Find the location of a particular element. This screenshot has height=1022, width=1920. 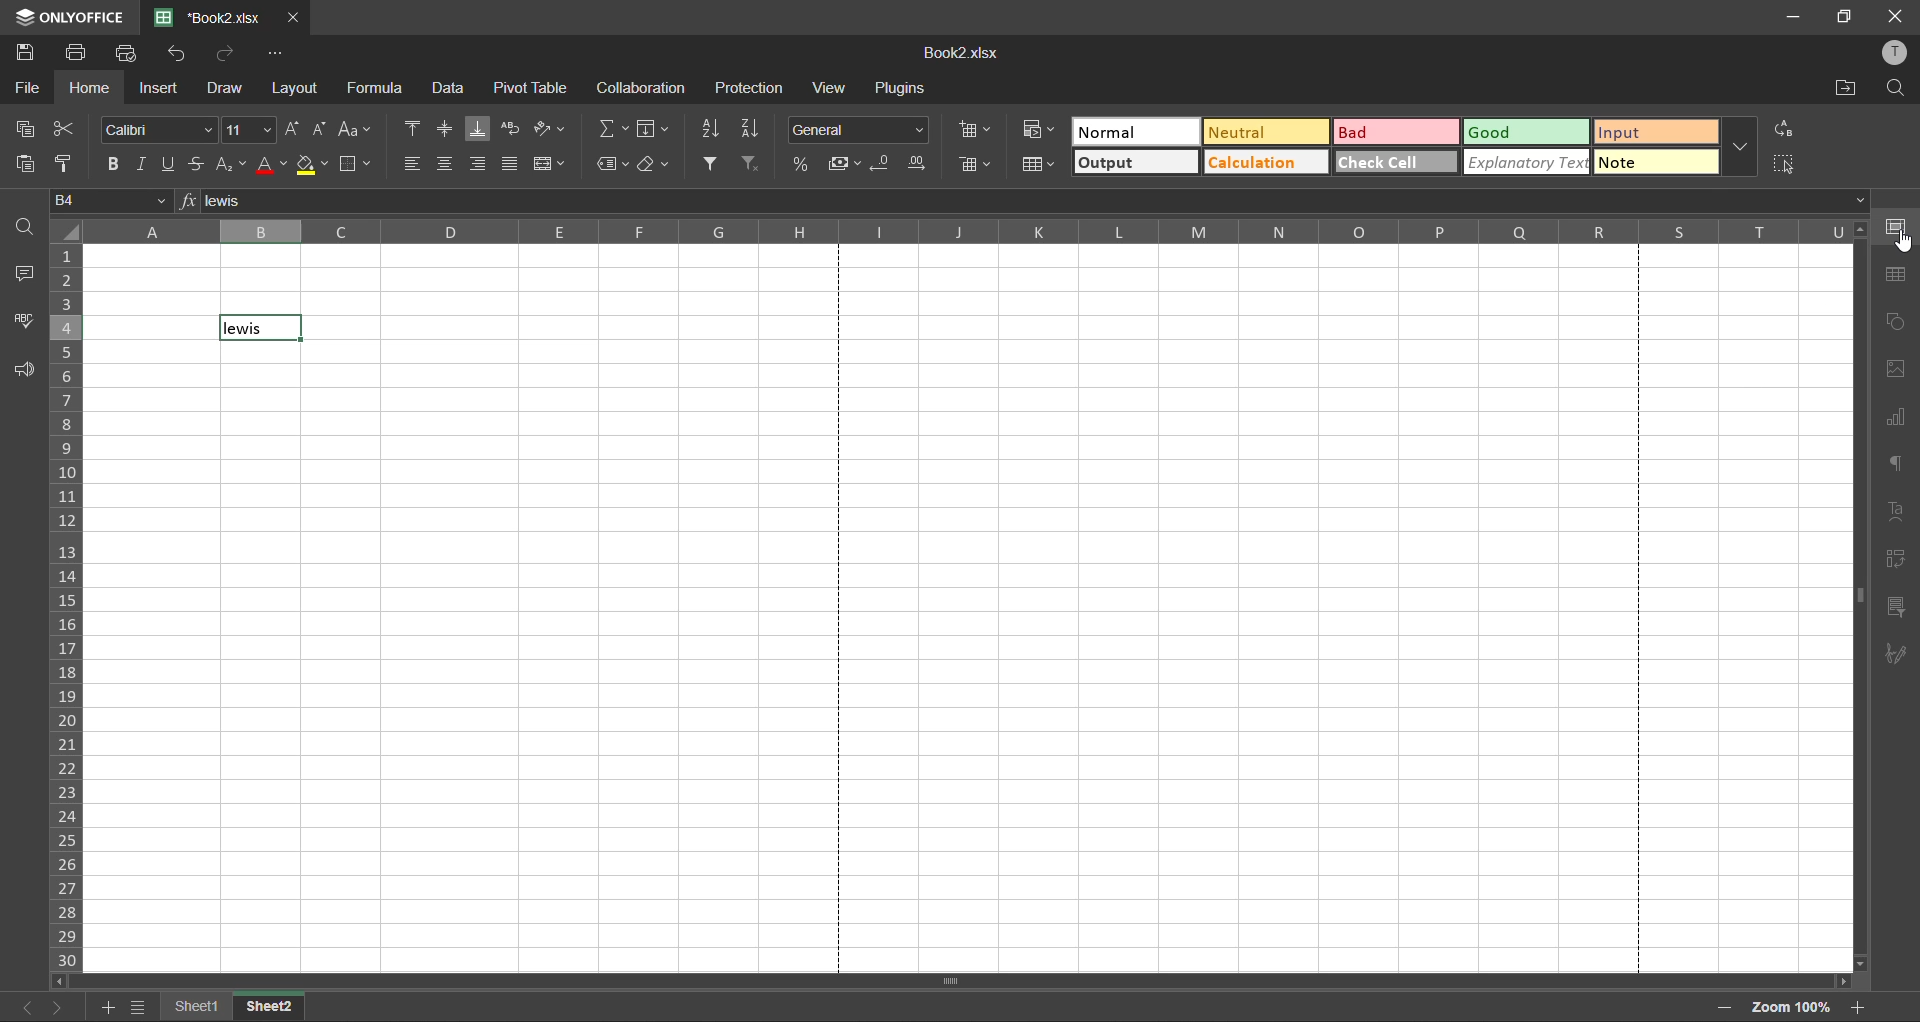

insert cells is located at coordinates (979, 132).